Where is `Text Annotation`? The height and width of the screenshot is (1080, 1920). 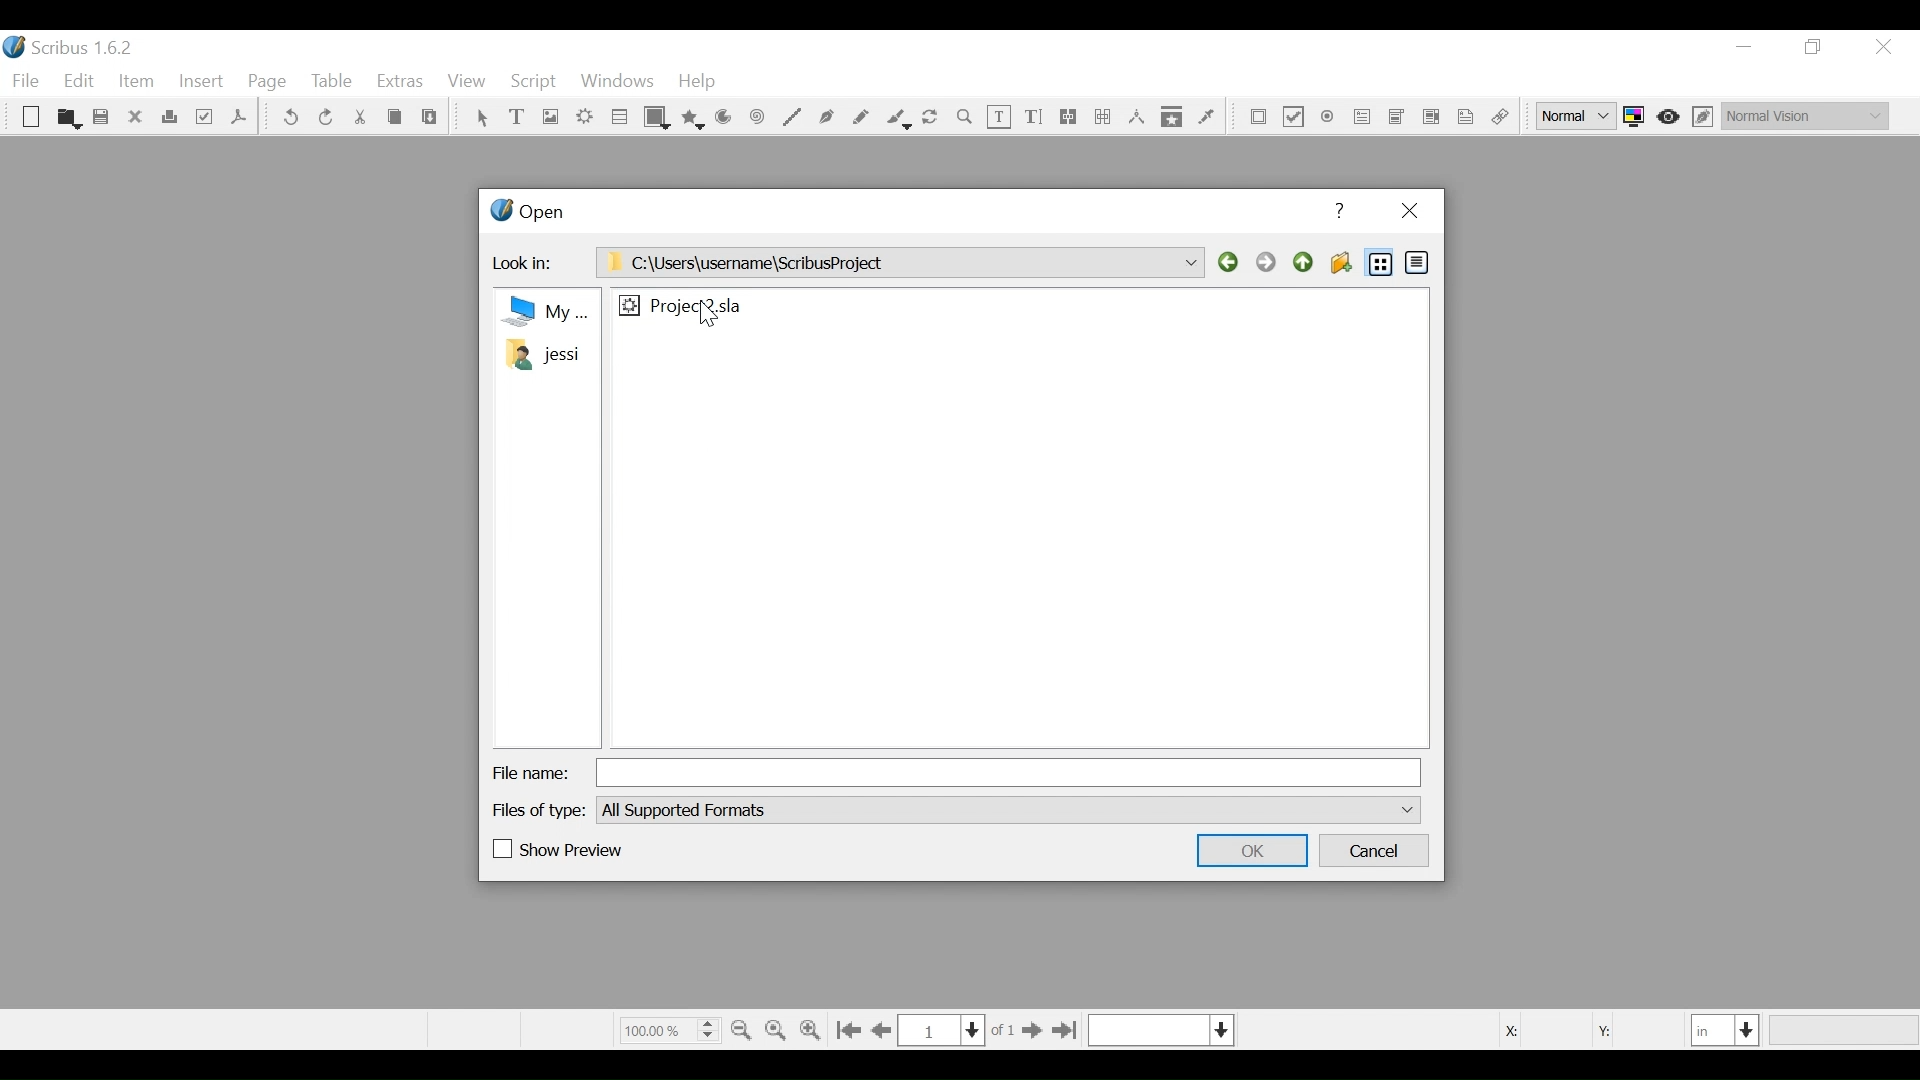 Text Annotation is located at coordinates (1463, 118).